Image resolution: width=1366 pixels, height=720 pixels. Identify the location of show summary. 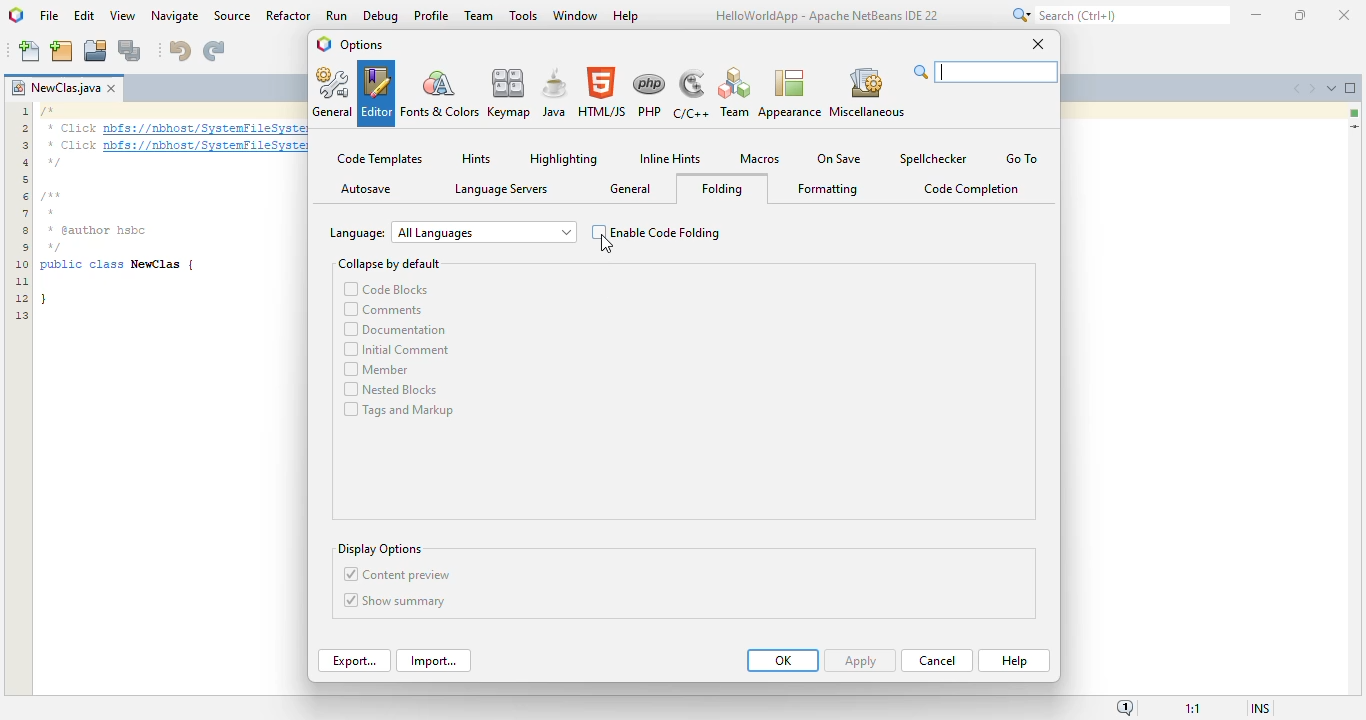
(405, 601).